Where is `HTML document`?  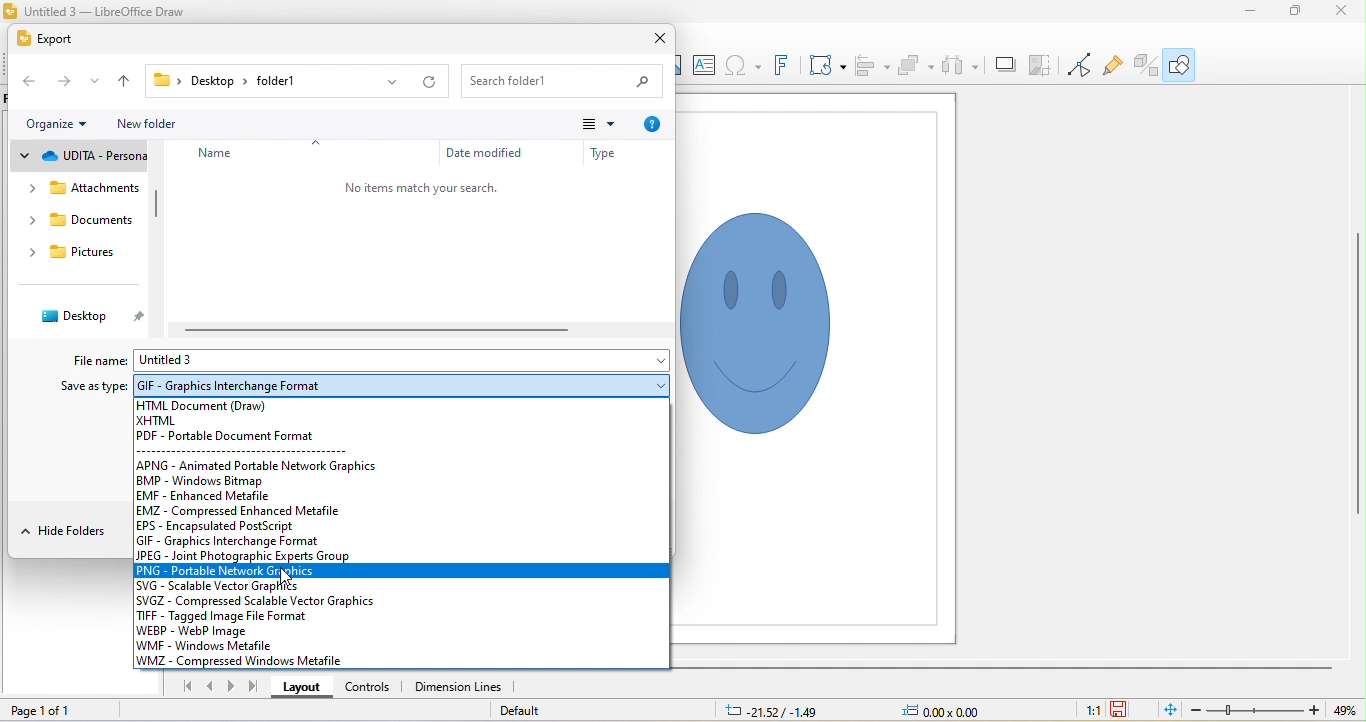
HTML document is located at coordinates (221, 406).